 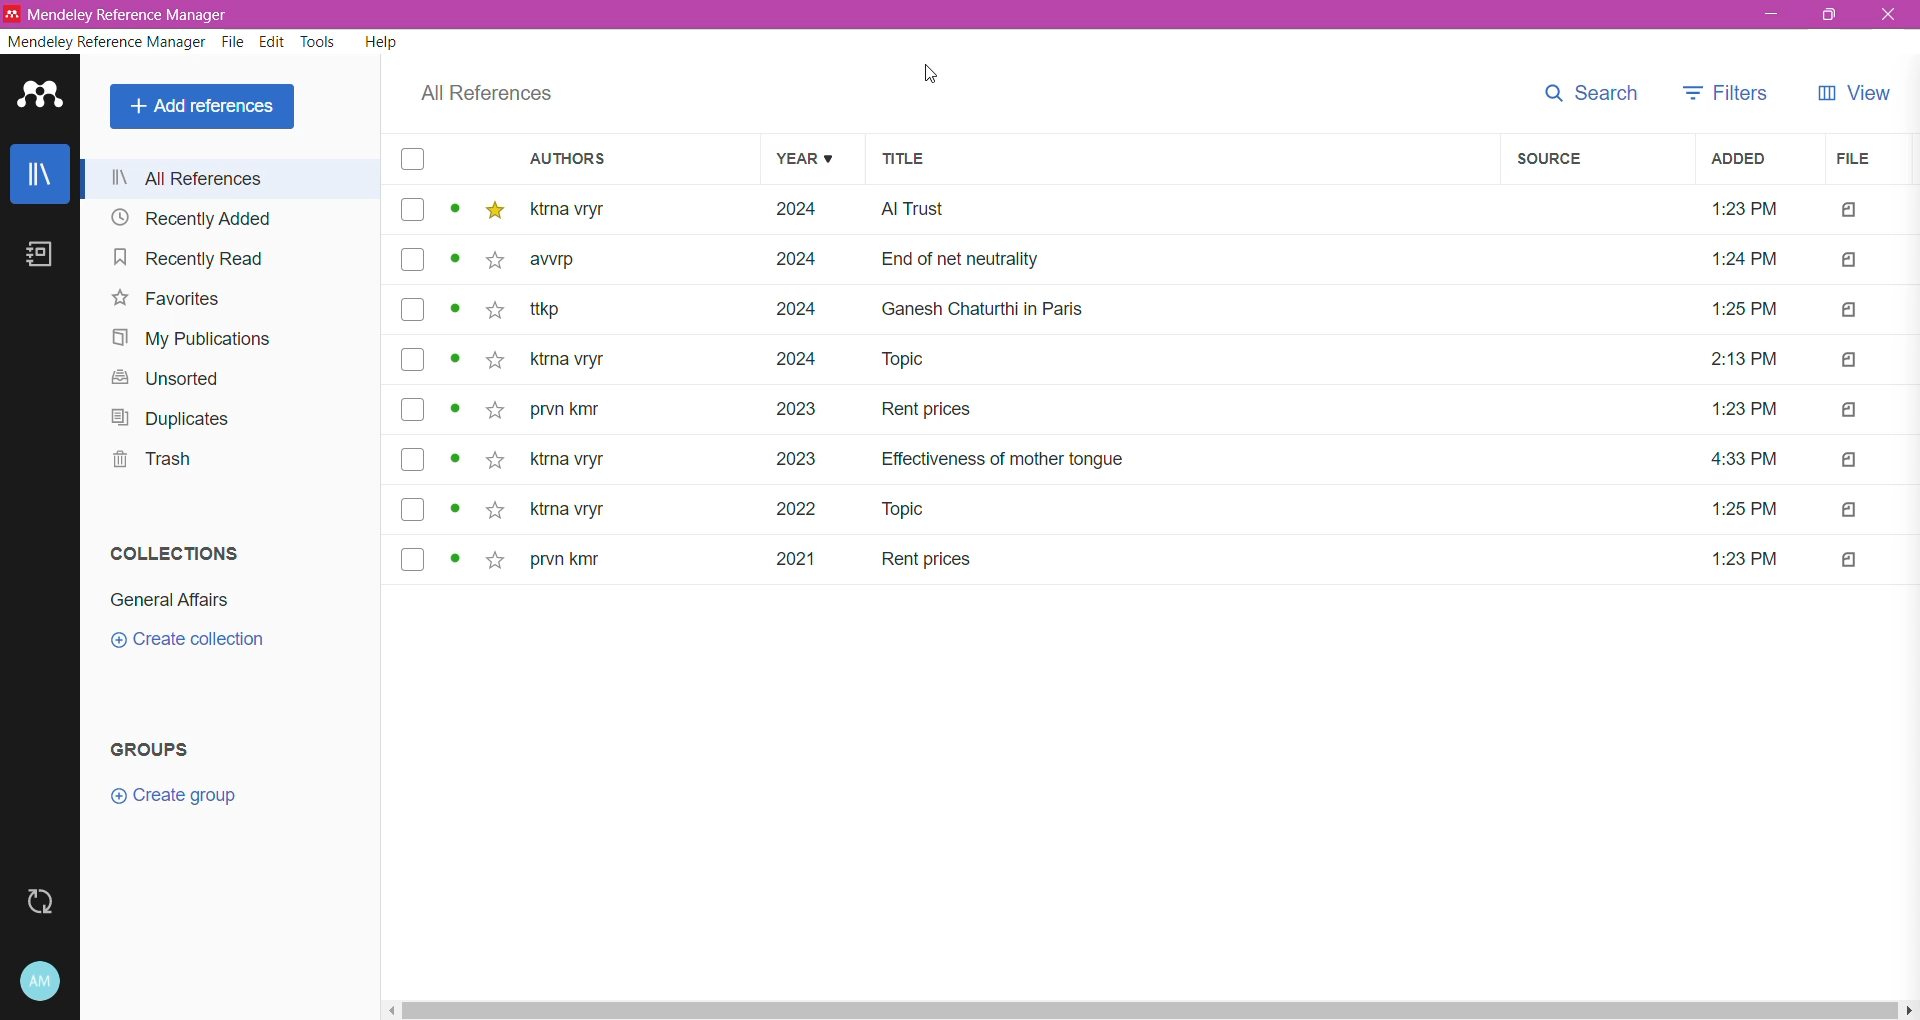 What do you see at coordinates (1728, 93) in the screenshot?
I see `Filters` at bounding box center [1728, 93].